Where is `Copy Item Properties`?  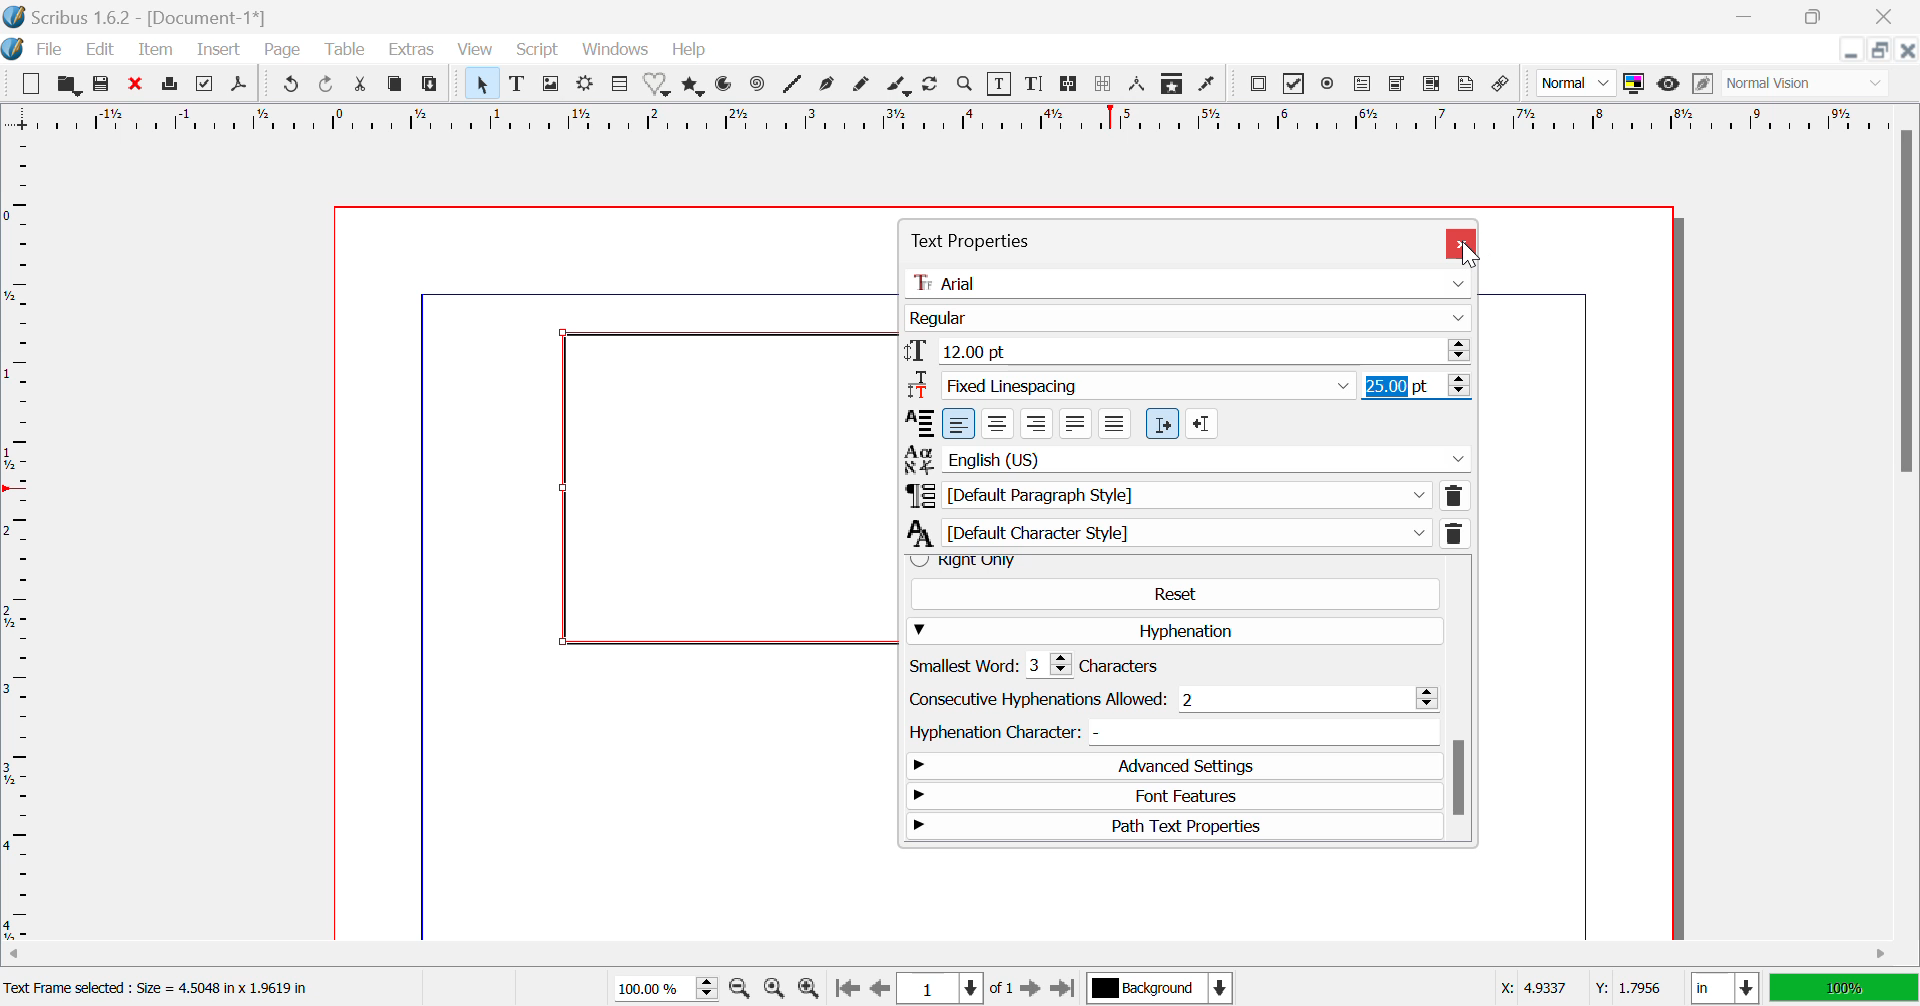
Copy Item Properties is located at coordinates (1175, 85).